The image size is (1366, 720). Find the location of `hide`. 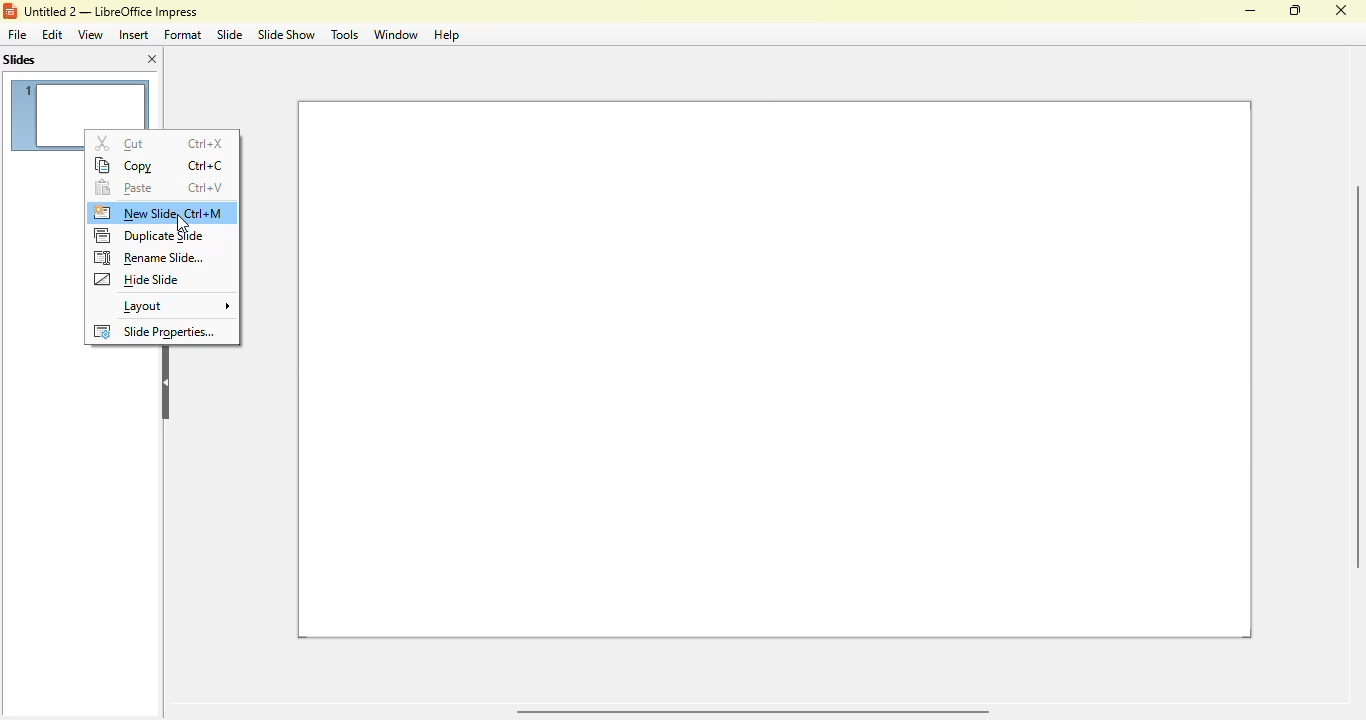

hide is located at coordinates (165, 382).